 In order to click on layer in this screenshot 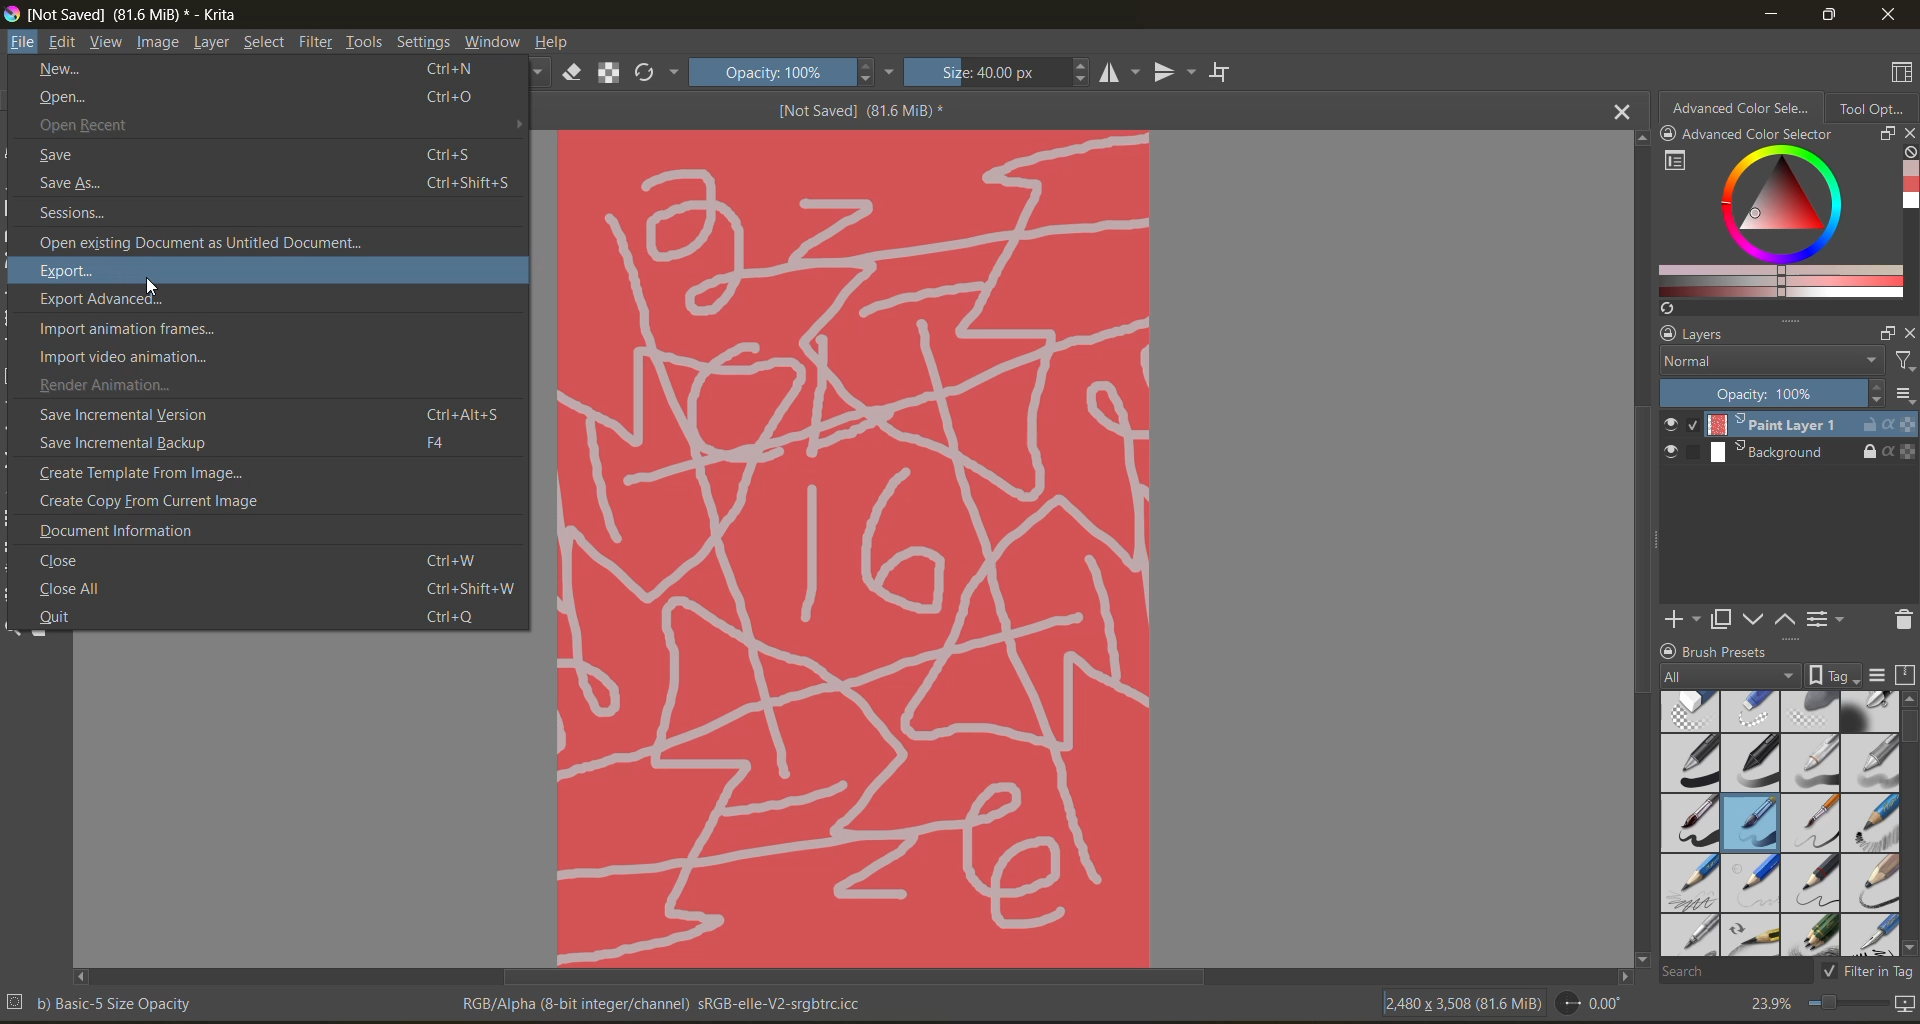, I will do `click(1790, 454)`.